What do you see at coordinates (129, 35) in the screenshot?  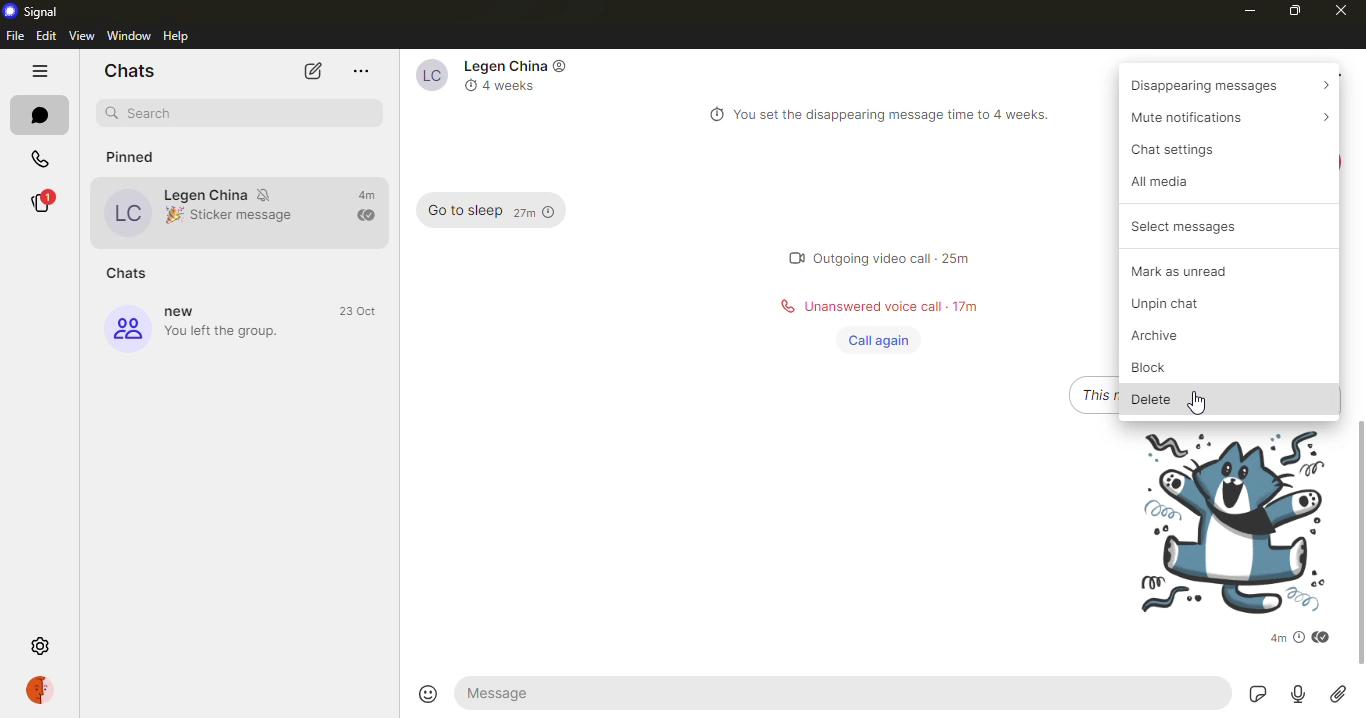 I see `window` at bounding box center [129, 35].